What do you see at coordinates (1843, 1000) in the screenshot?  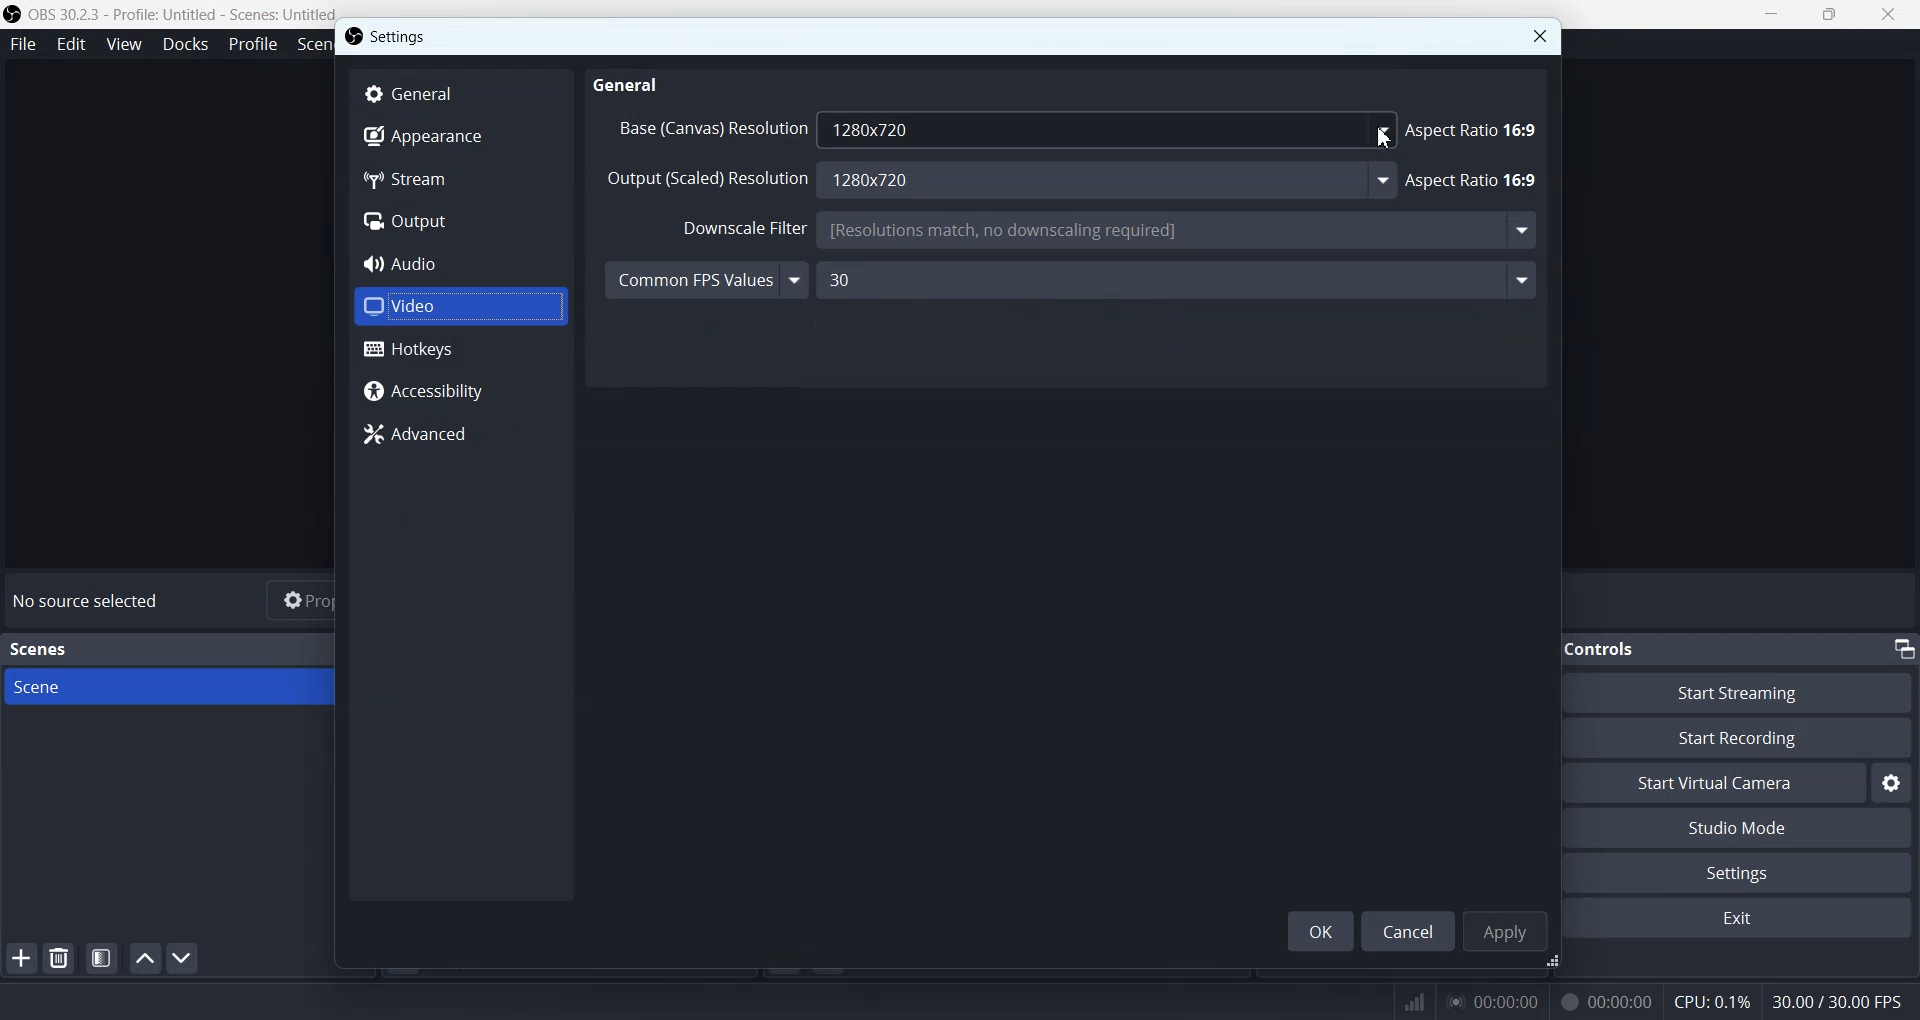 I see `Text` at bounding box center [1843, 1000].